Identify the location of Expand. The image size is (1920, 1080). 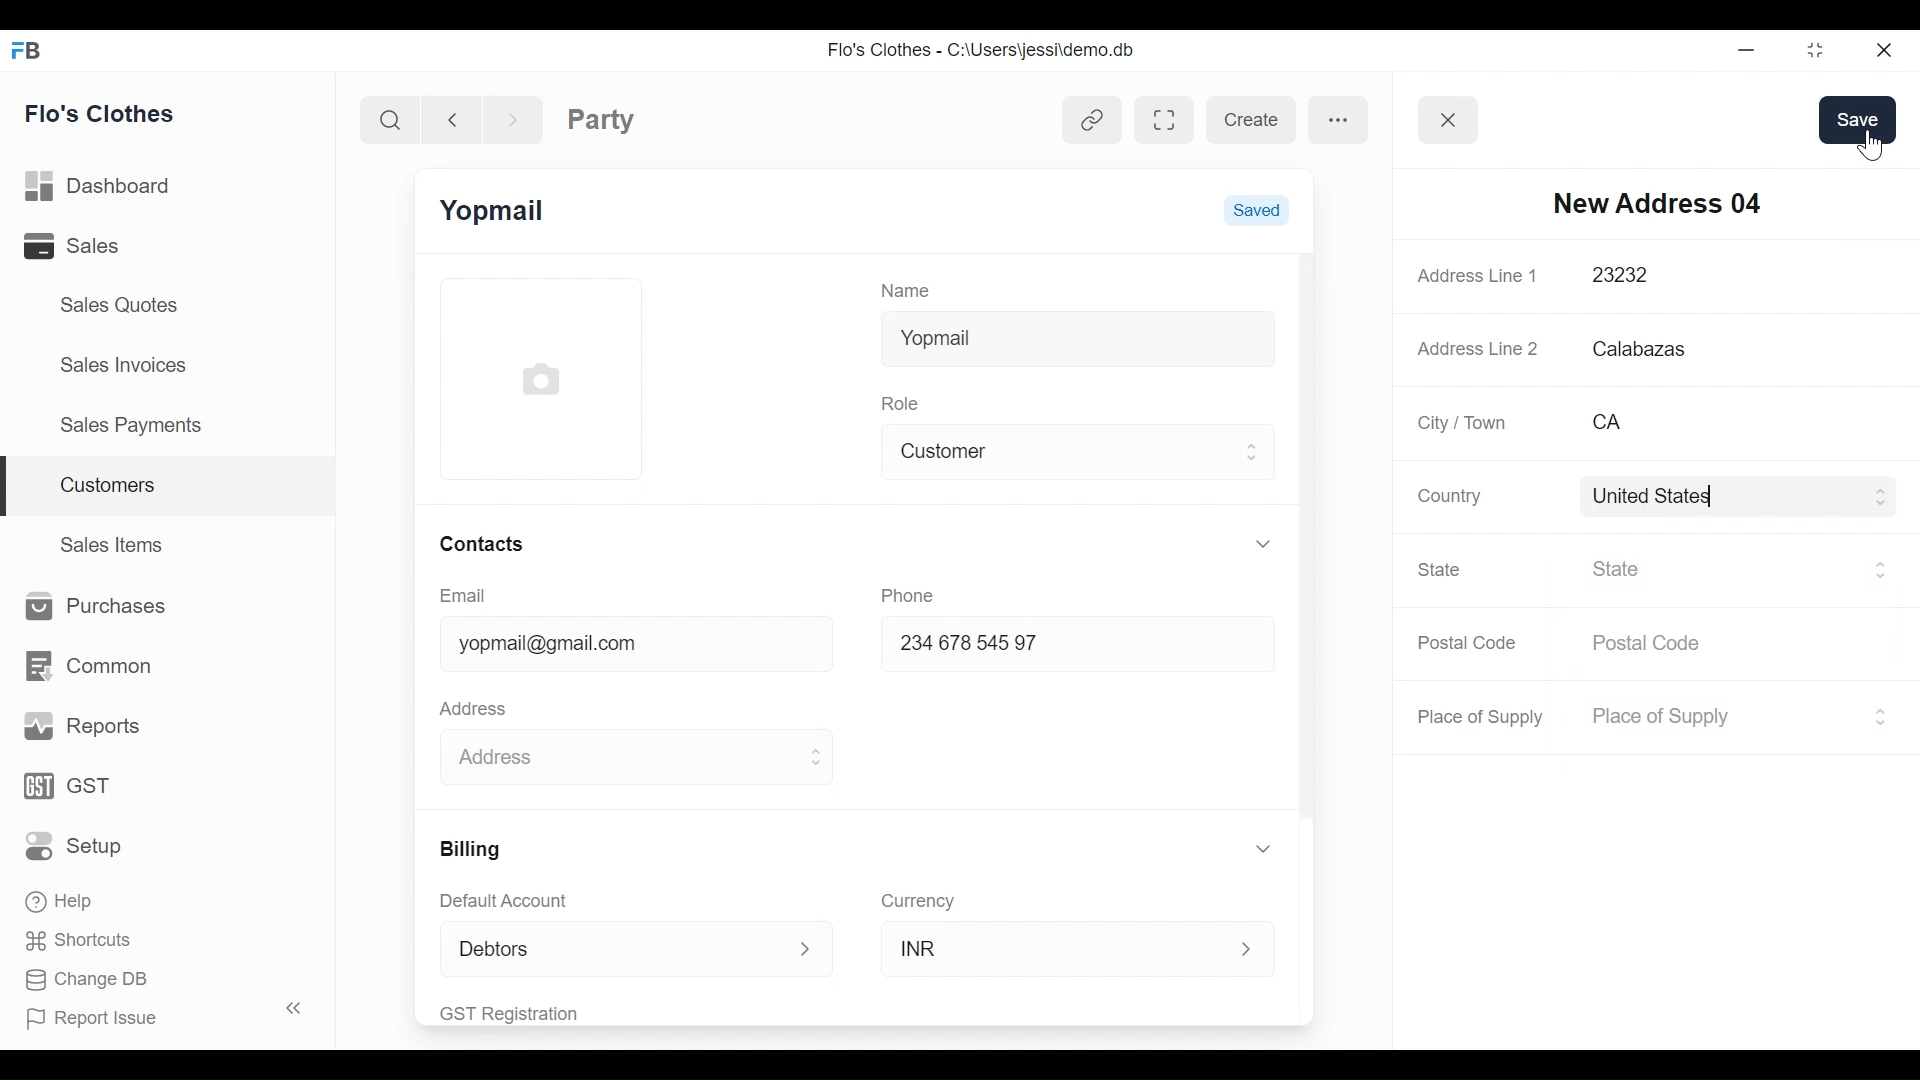
(1880, 569).